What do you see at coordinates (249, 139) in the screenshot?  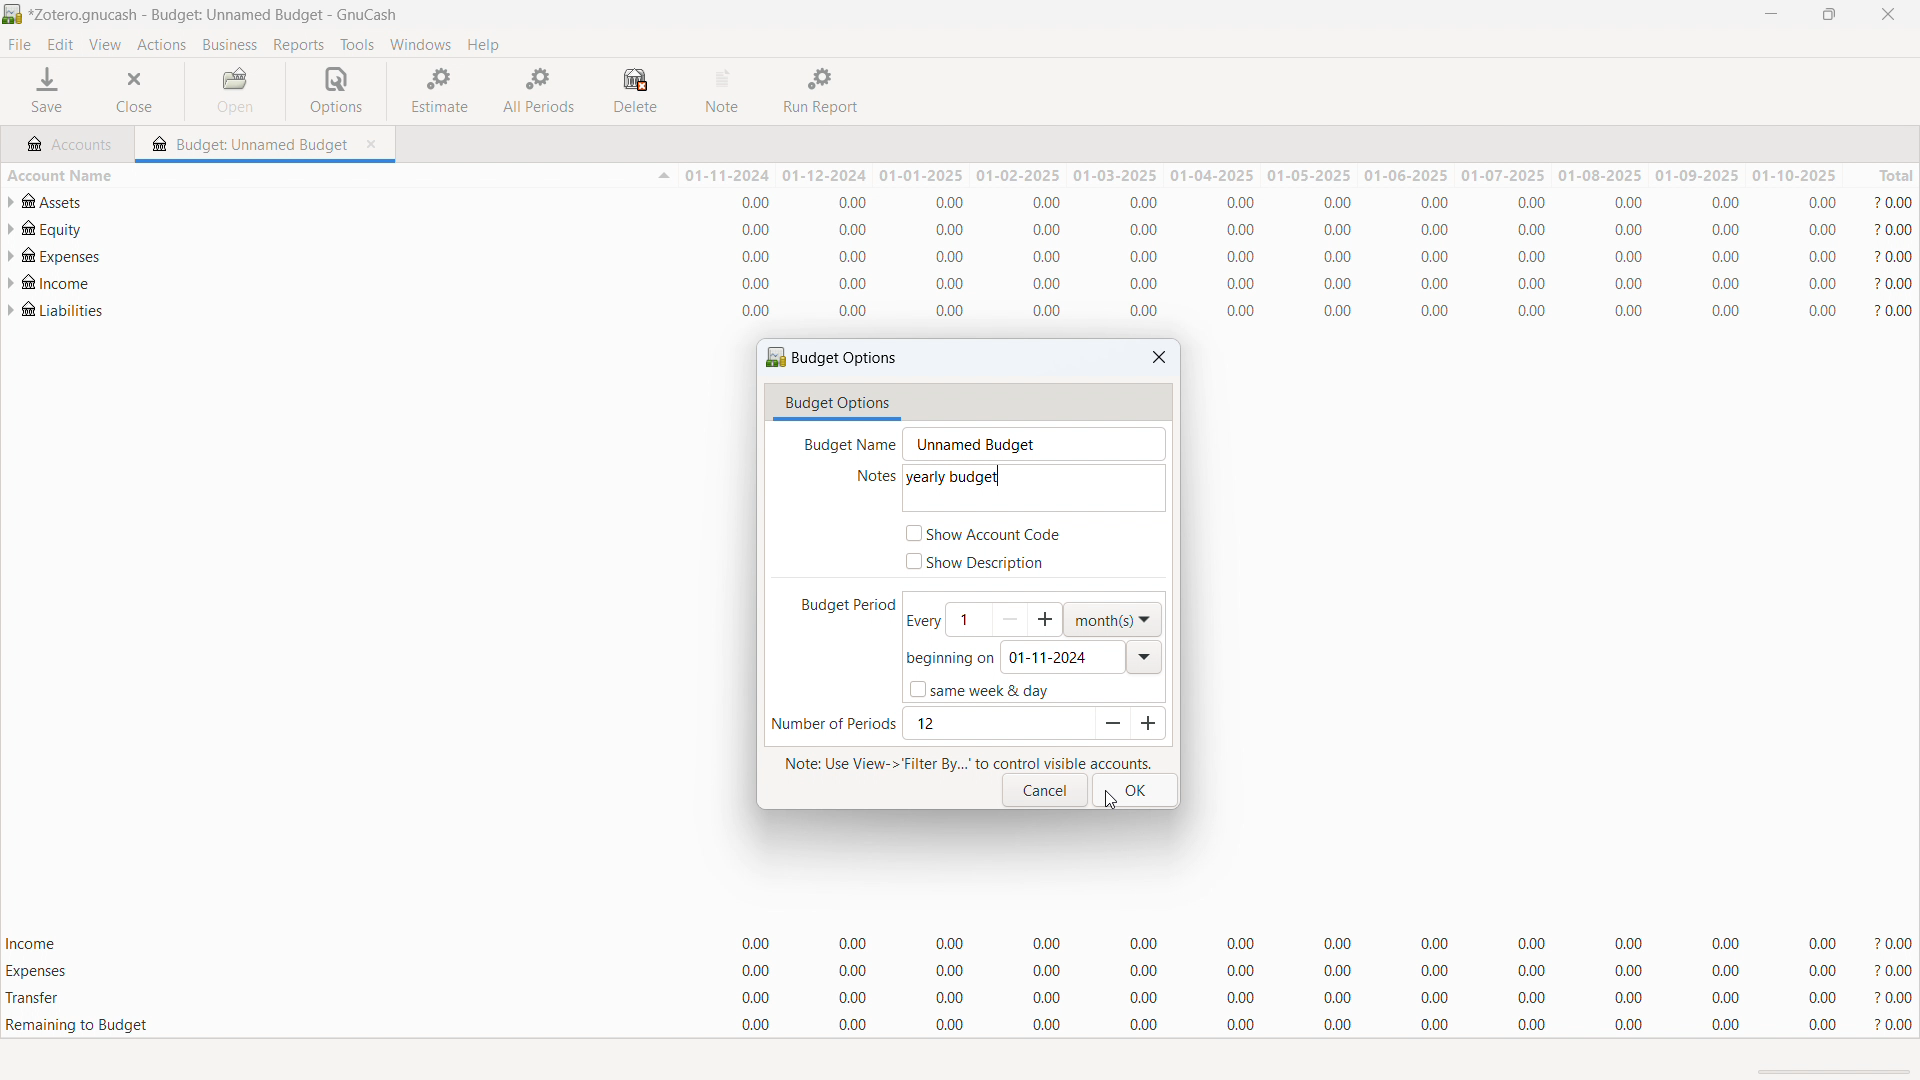 I see `budget tab` at bounding box center [249, 139].